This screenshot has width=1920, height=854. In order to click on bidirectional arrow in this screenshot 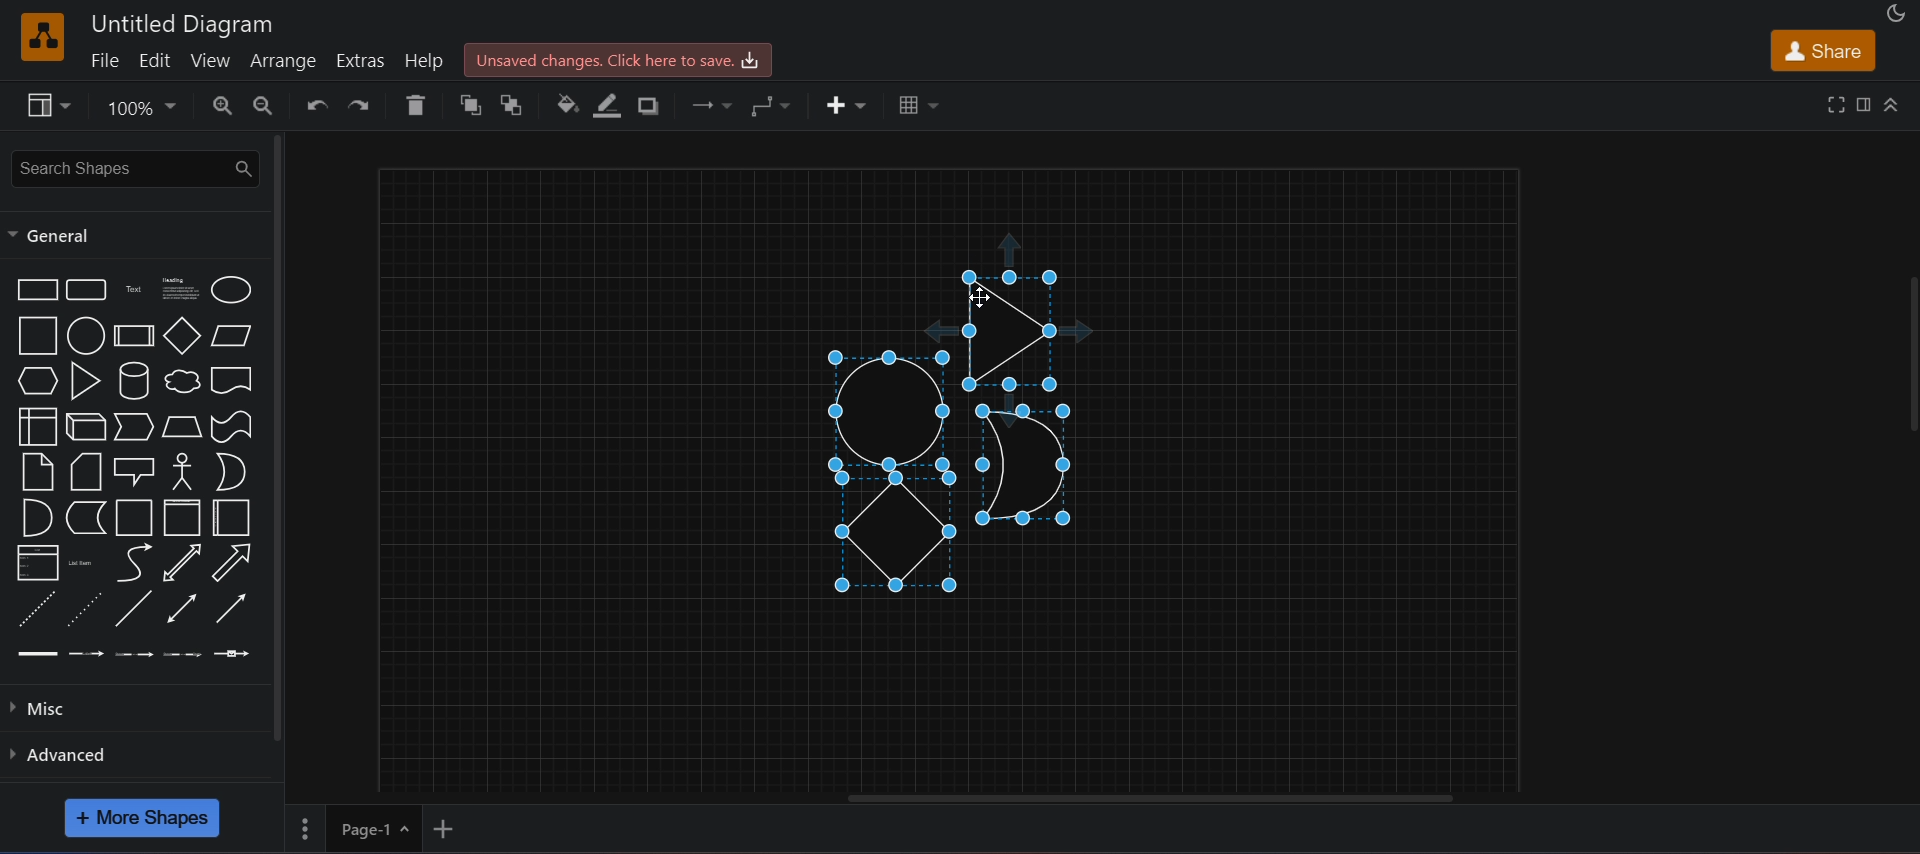, I will do `click(184, 563)`.